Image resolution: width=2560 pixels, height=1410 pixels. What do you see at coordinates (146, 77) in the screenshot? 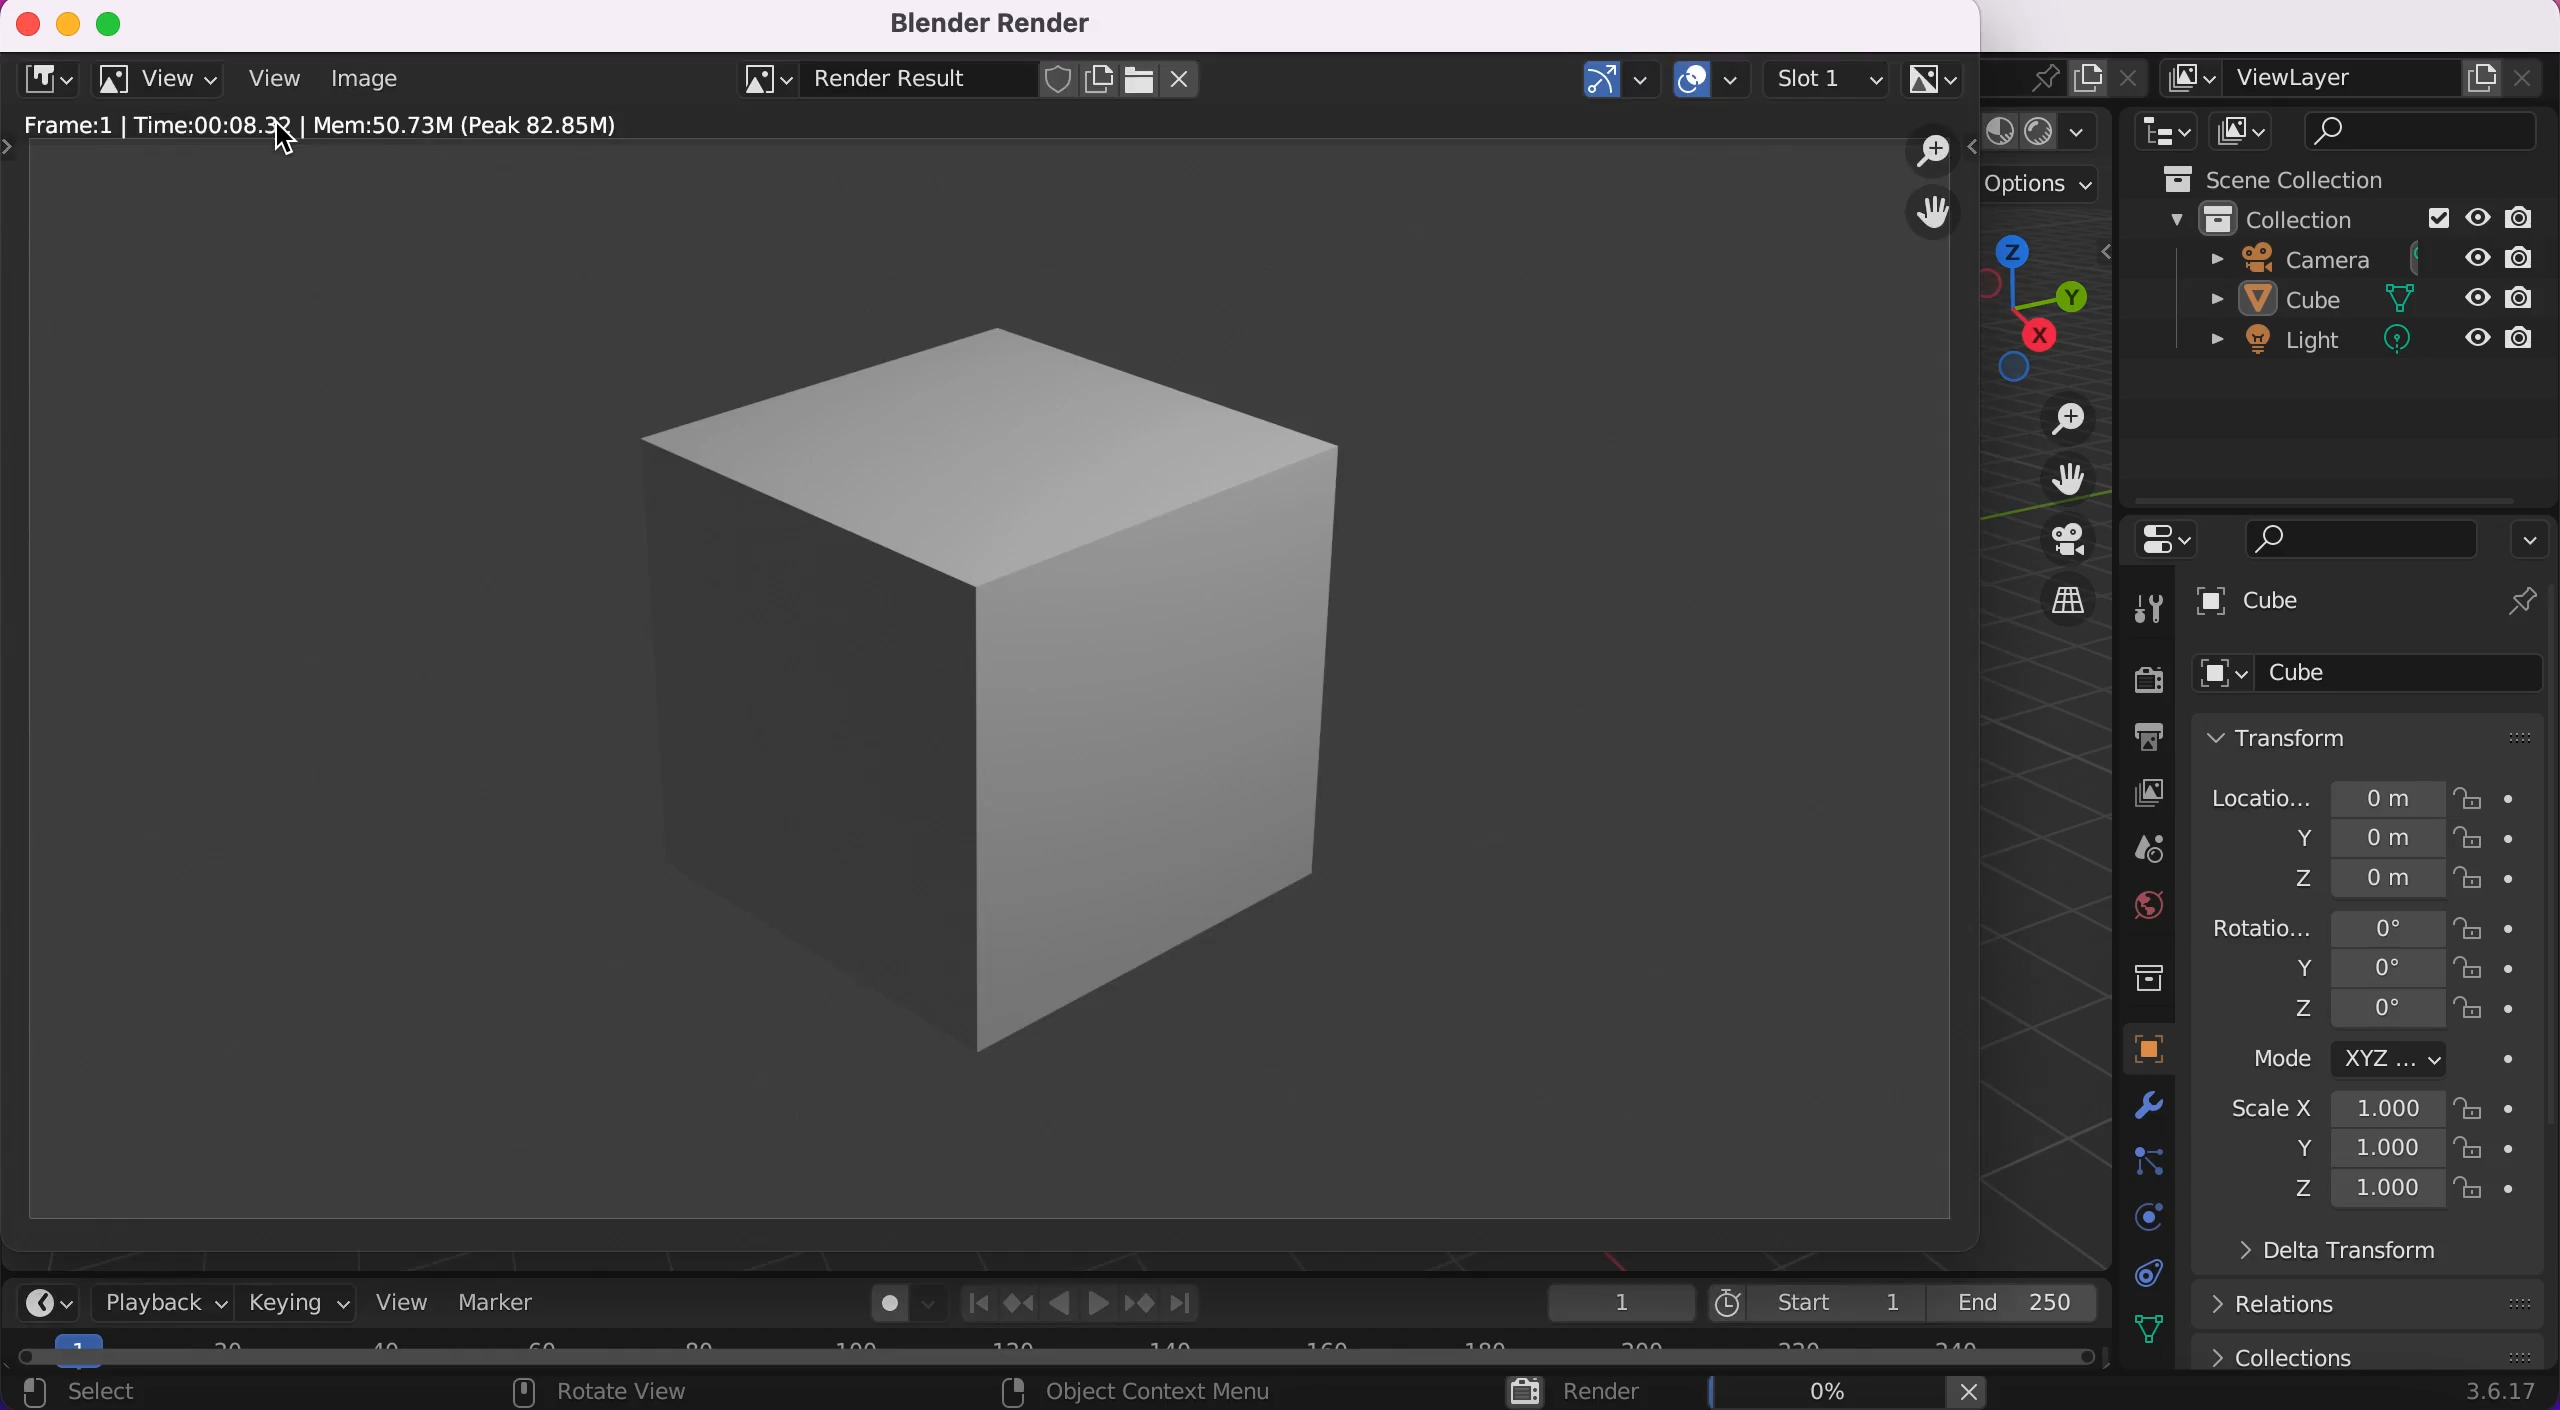
I see `view` at bounding box center [146, 77].